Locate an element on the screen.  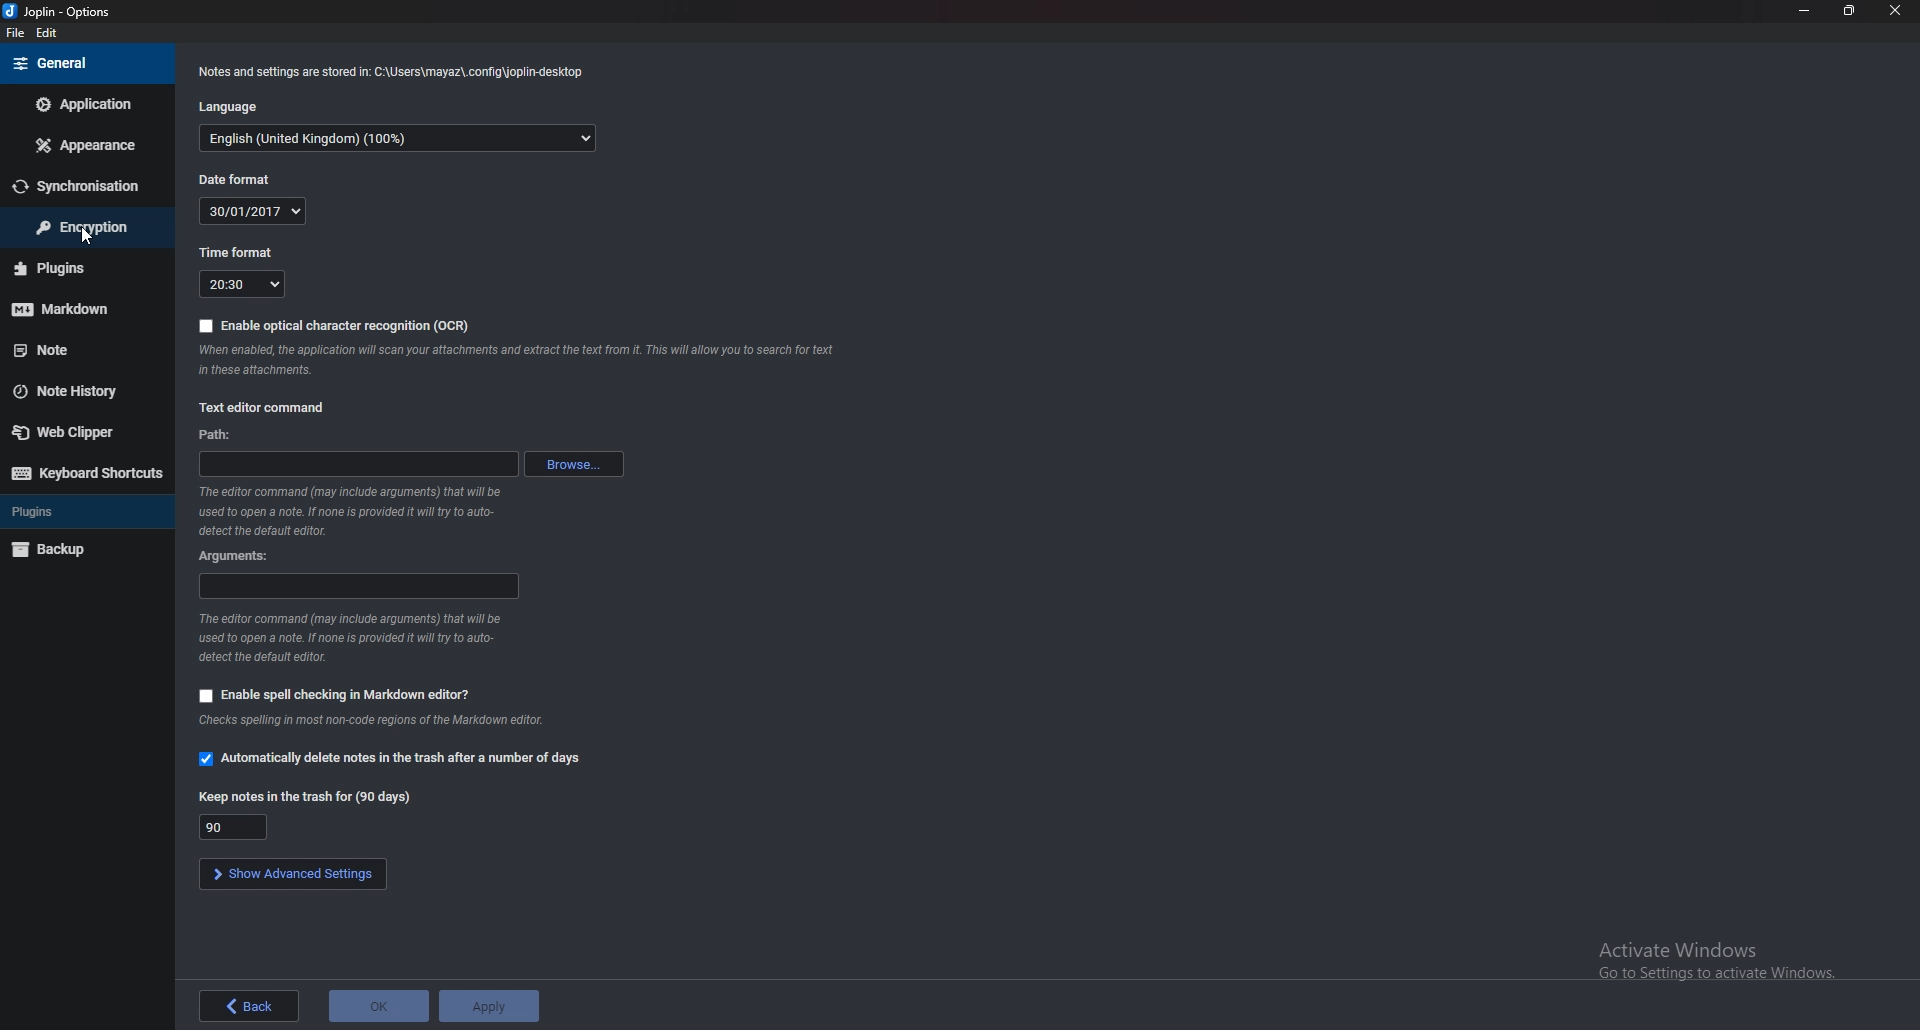
encryption is located at coordinates (76, 228).